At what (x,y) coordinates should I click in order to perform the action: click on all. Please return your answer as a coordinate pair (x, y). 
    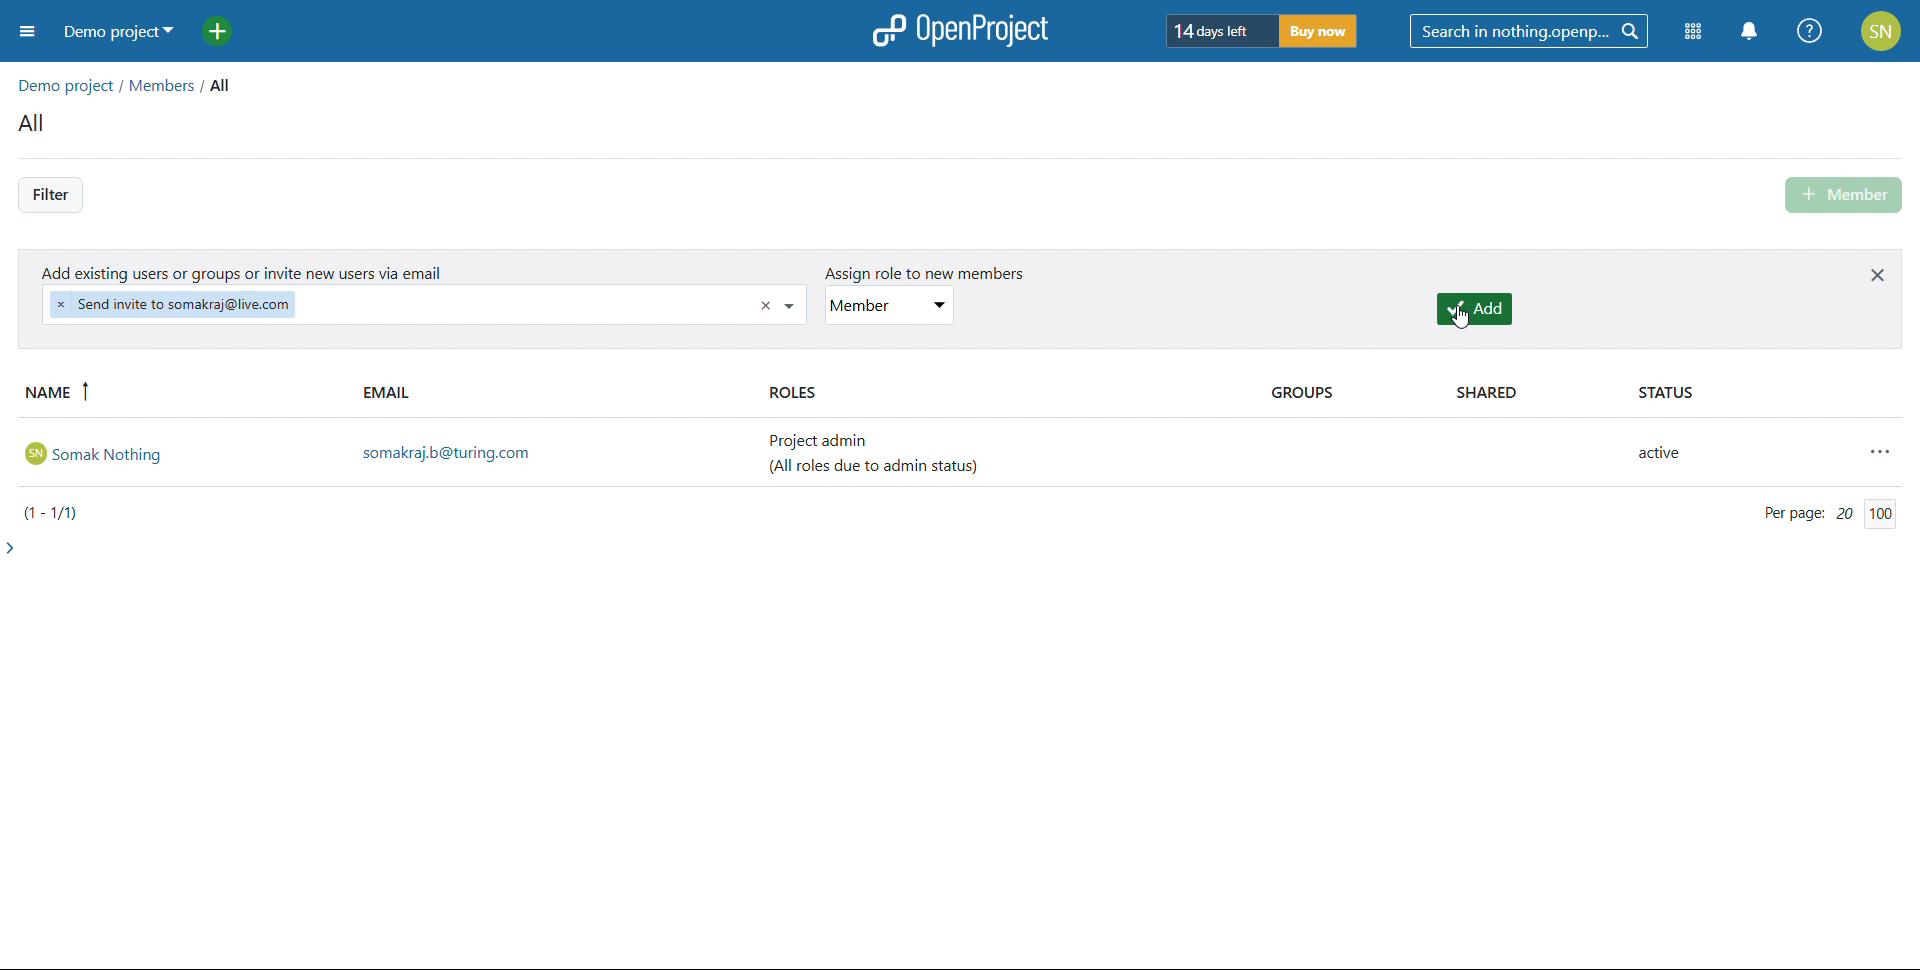
    Looking at the image, I should click on (36, 125).